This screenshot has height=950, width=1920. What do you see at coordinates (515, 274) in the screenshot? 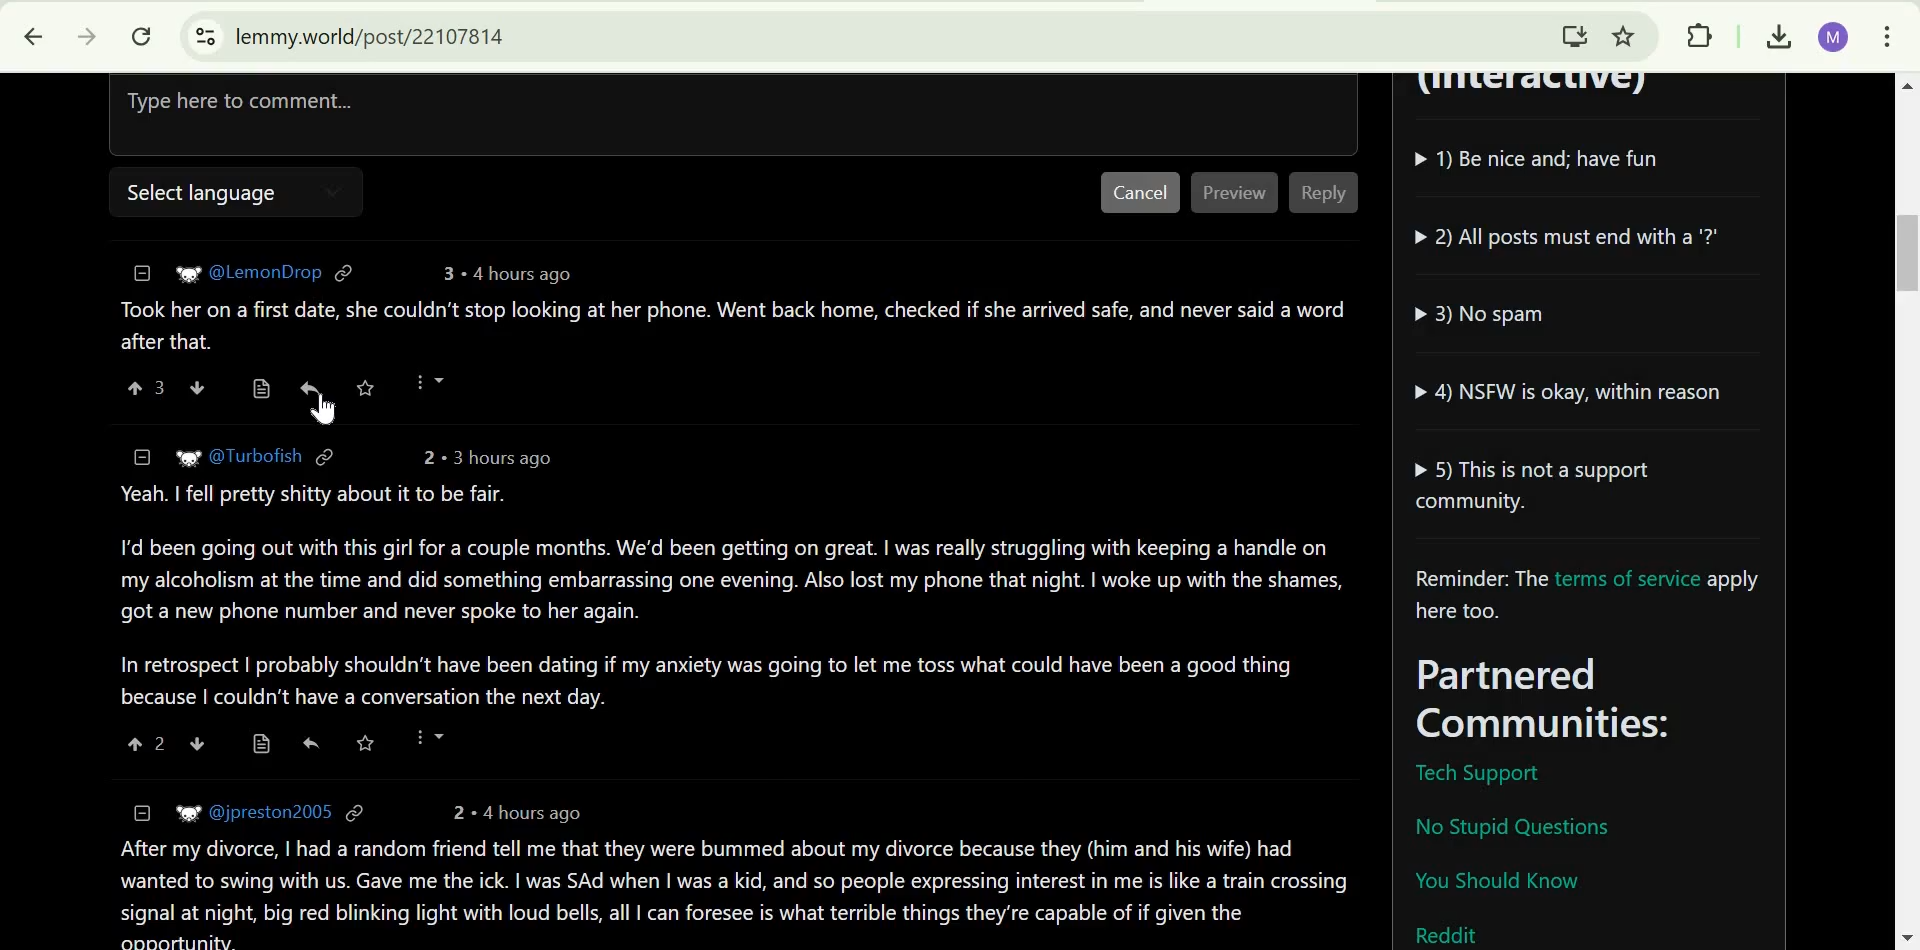
I see `4 hours ago` at bounding box center [515, 274].